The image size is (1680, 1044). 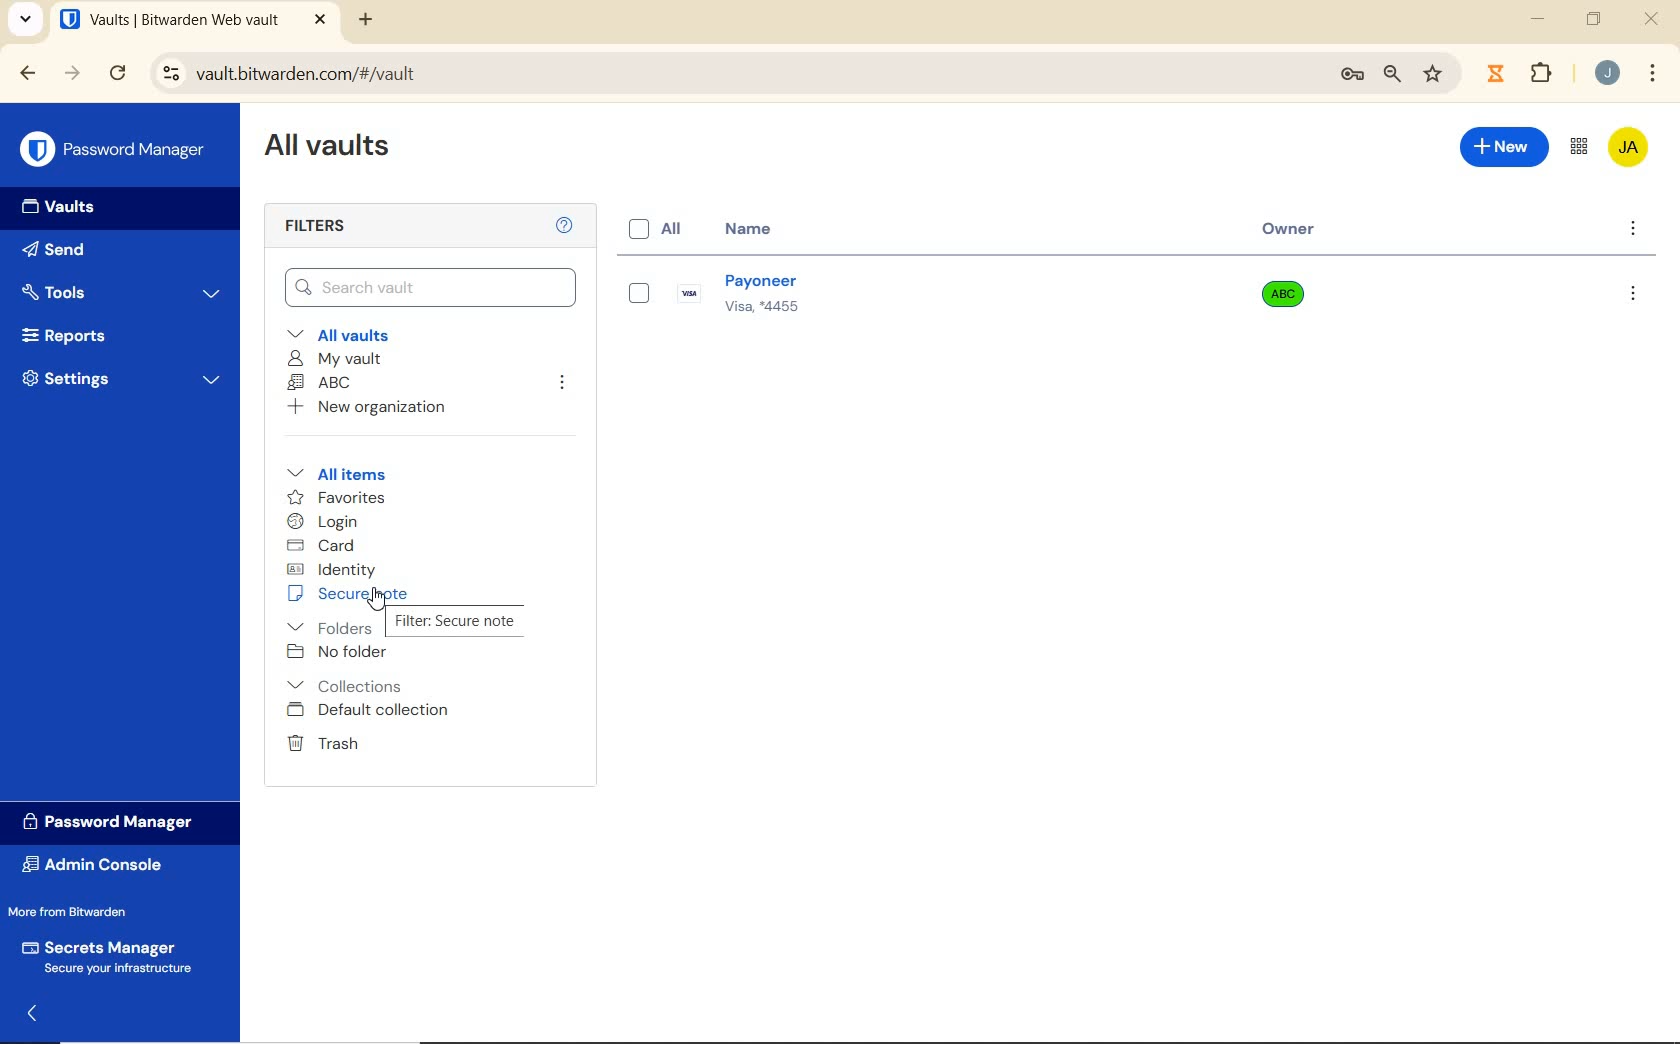 I want to click on name, so click(x=749, y=227).